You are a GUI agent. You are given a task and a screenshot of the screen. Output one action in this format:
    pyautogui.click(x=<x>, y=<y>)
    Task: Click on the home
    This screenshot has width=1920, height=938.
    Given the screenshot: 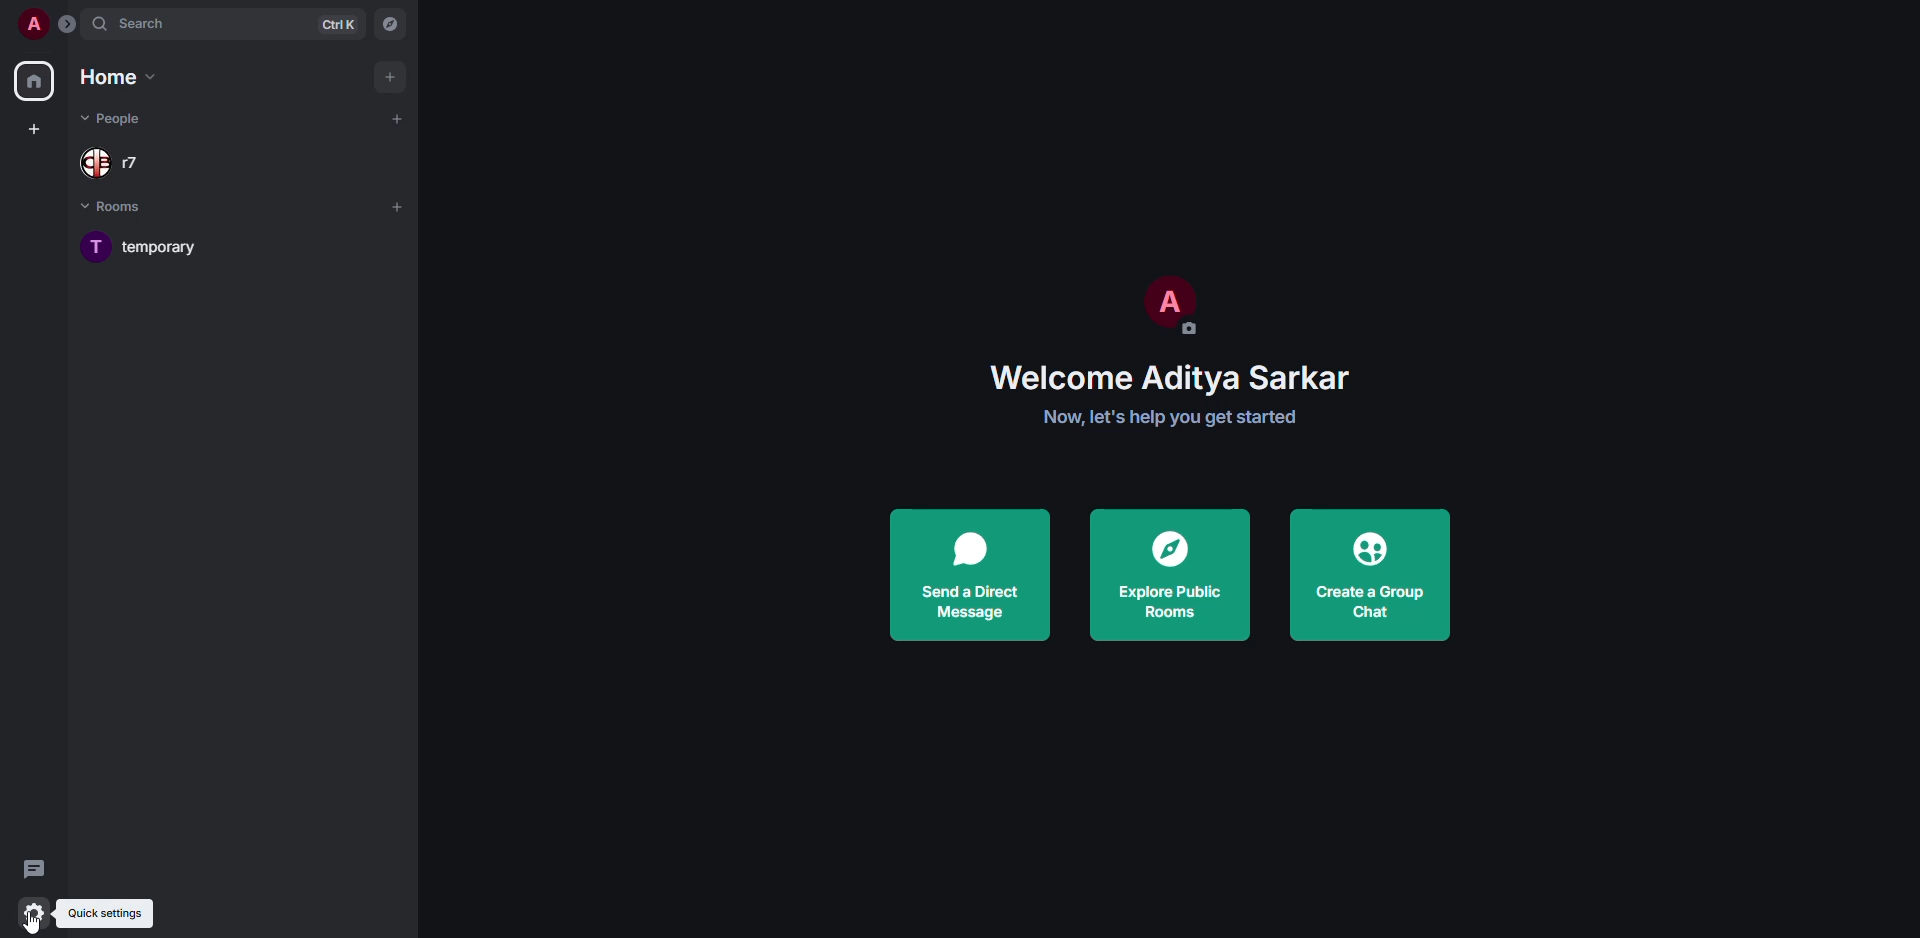 What is the action you would take?
    pyautogui.click(x=121, y=76)
    